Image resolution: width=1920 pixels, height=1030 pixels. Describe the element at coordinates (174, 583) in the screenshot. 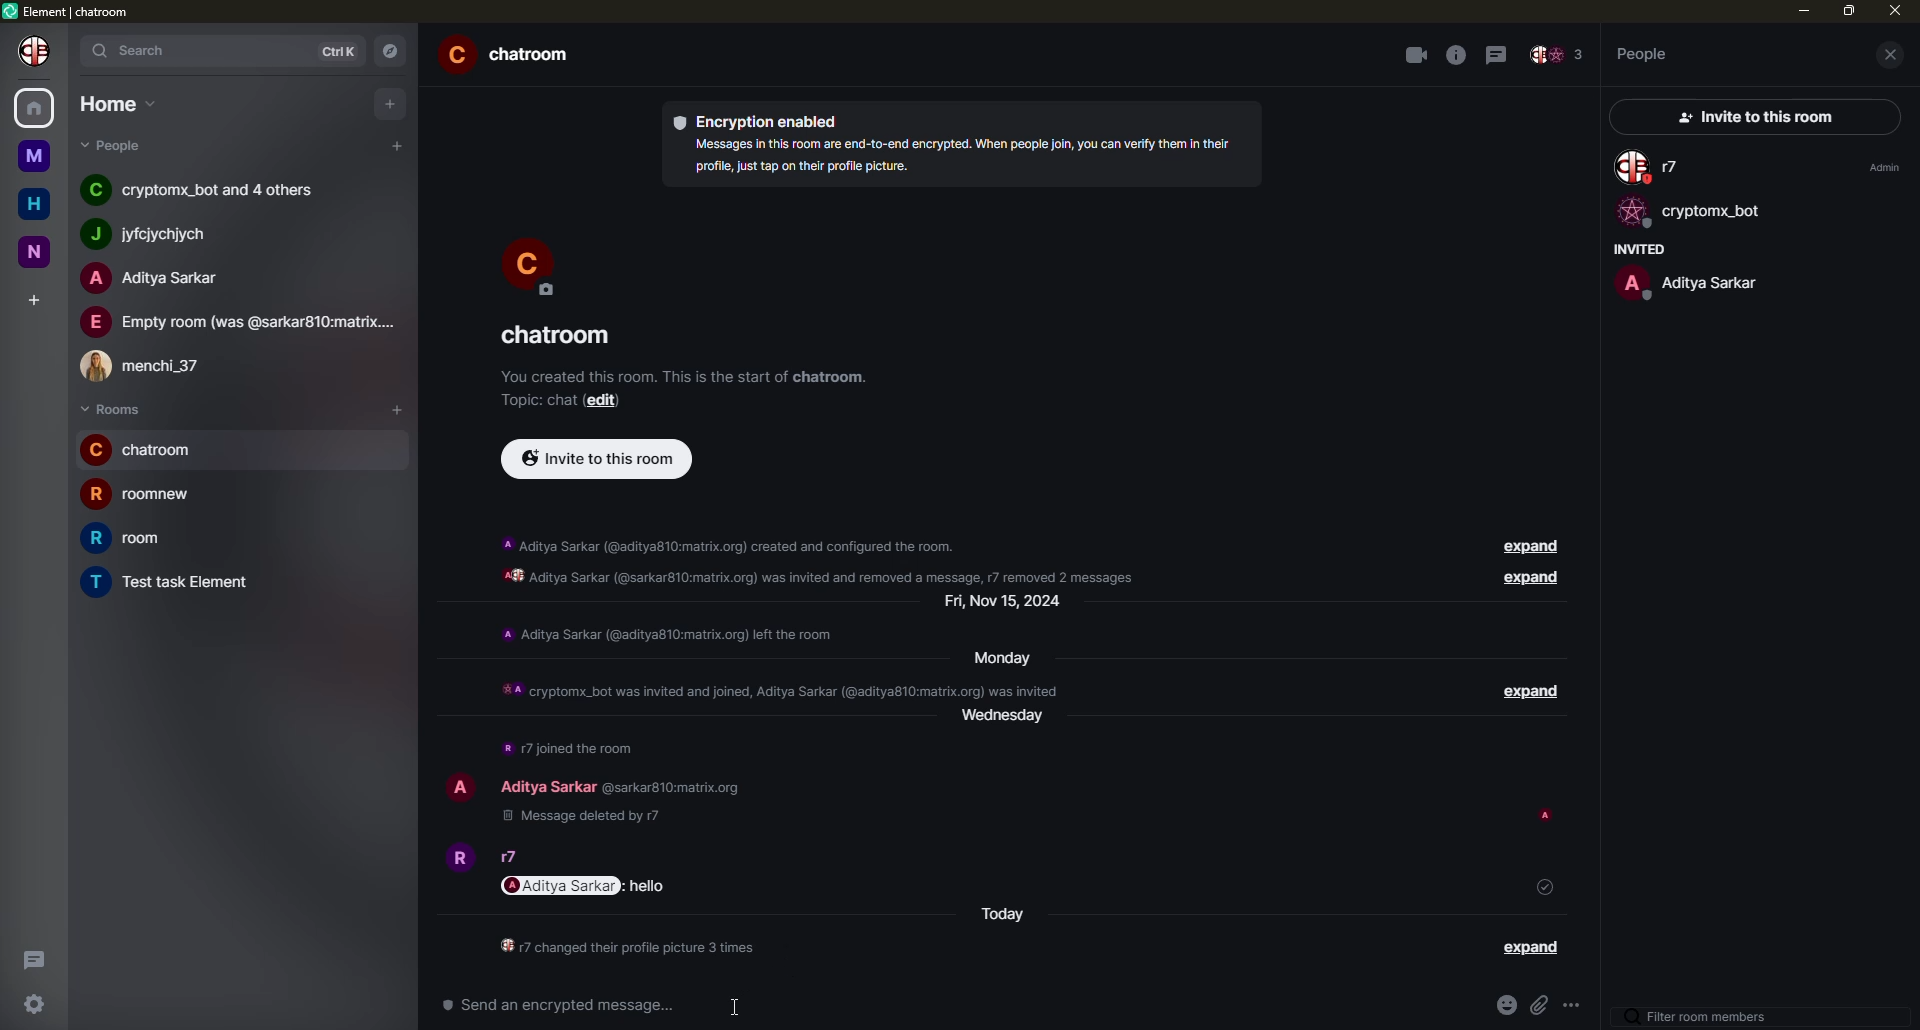

I see `room` at that location.